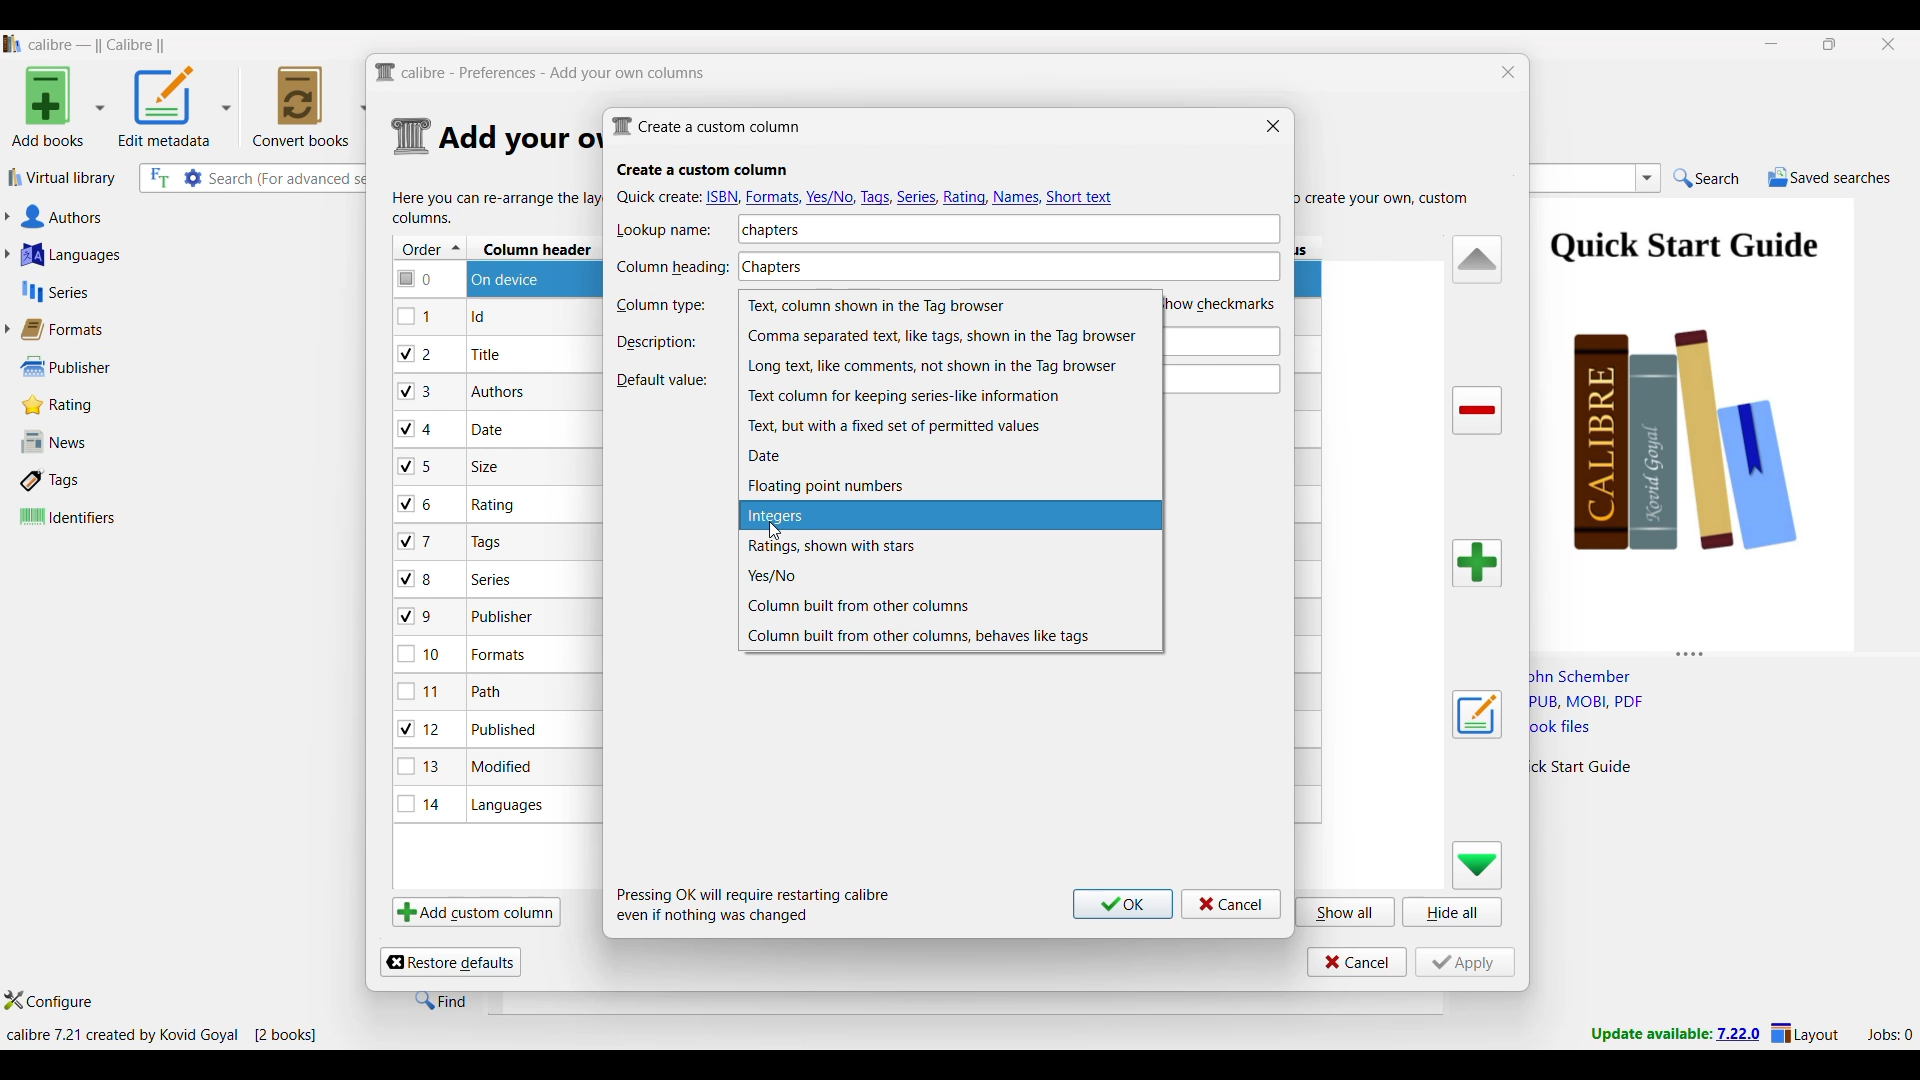  I want to click on Layout settings, so click(1805, 1032).